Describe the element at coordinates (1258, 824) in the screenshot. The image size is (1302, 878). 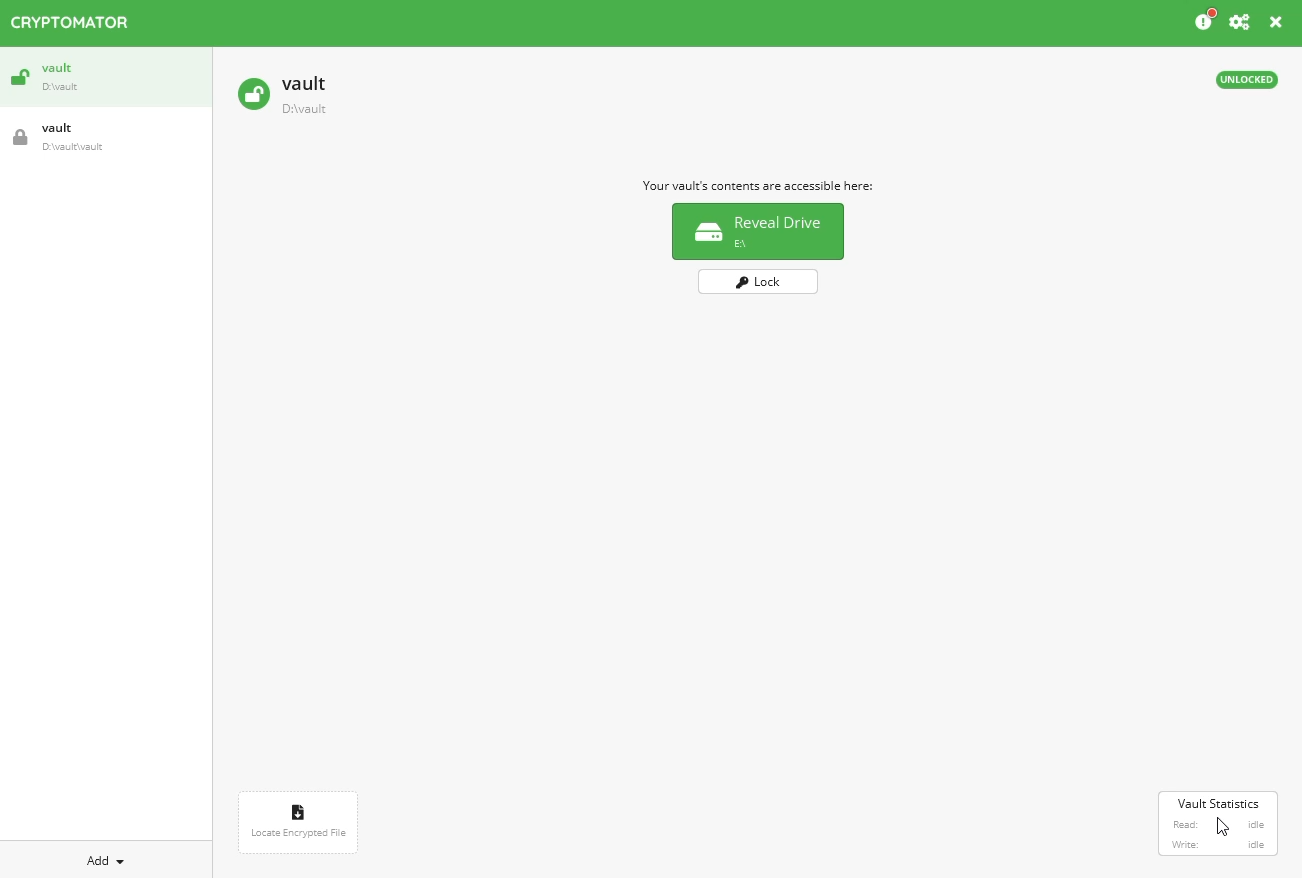
I see `idle` at that location.